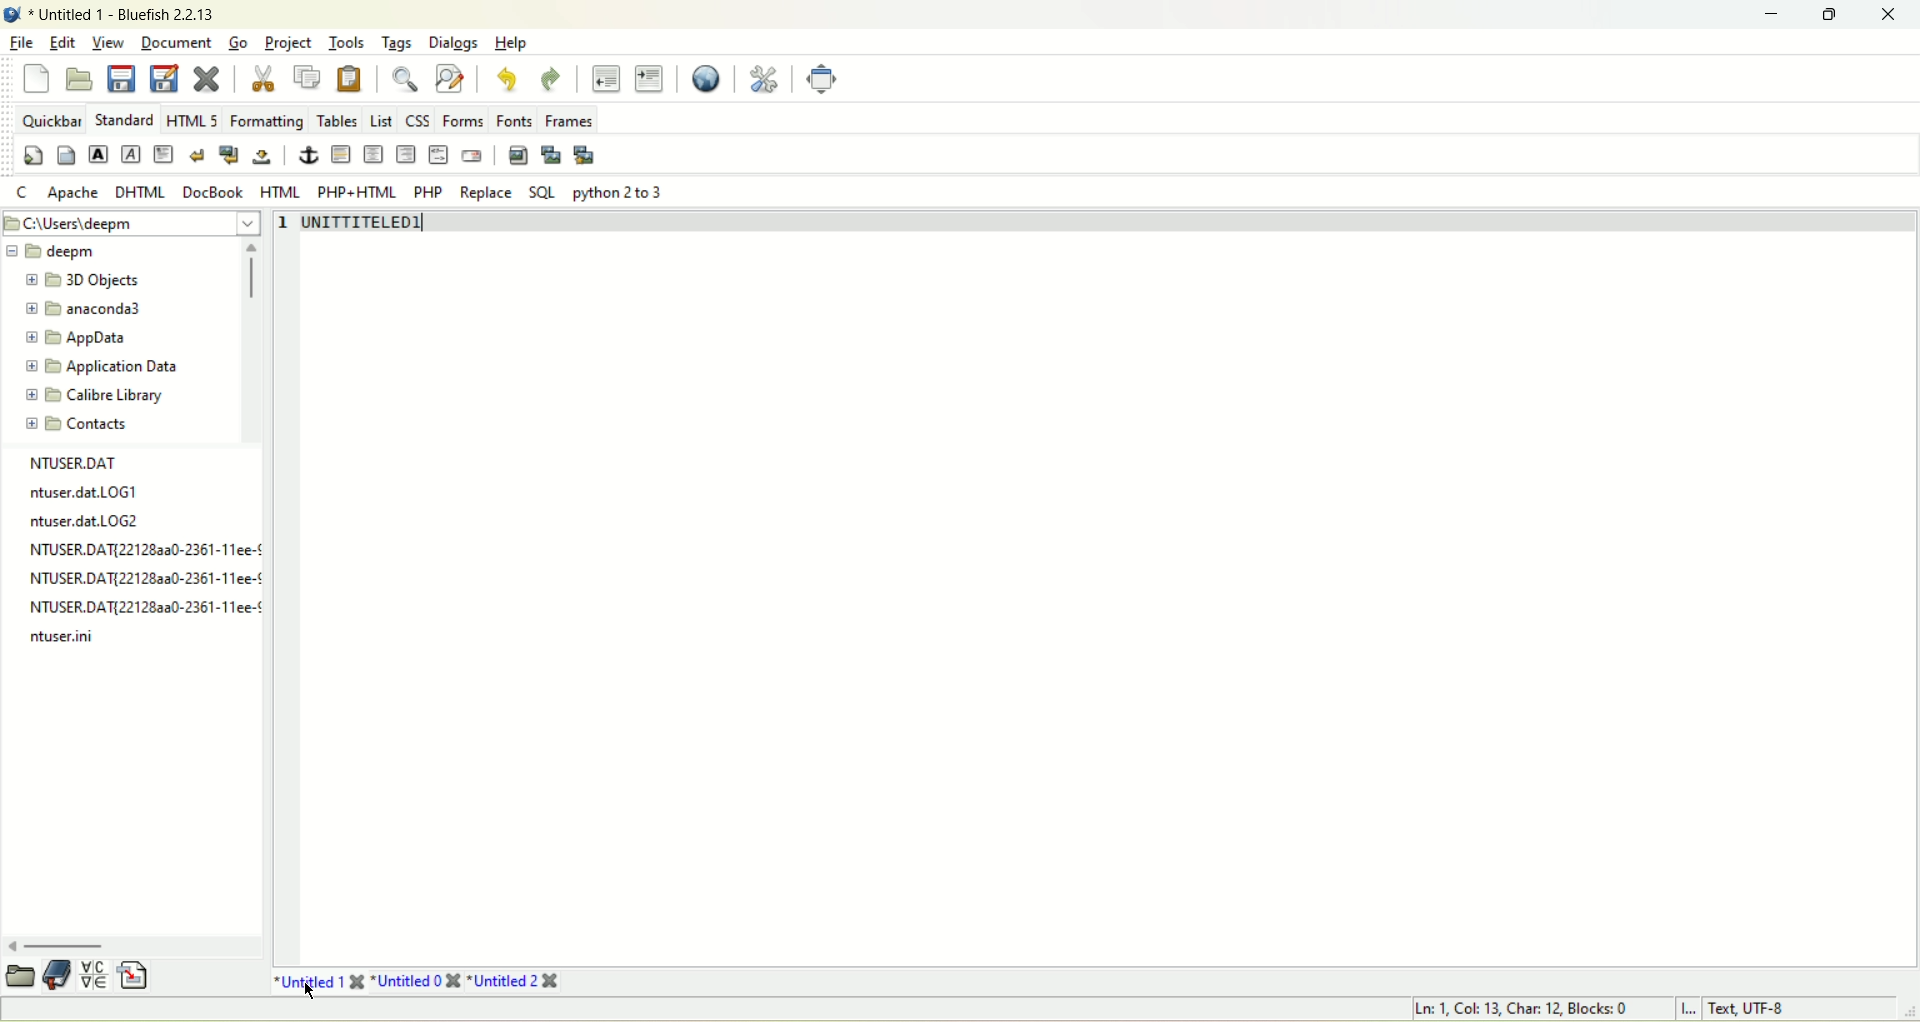  Describe the element at coordinates (109, 41) in the screenshot. I see `View` at that location.